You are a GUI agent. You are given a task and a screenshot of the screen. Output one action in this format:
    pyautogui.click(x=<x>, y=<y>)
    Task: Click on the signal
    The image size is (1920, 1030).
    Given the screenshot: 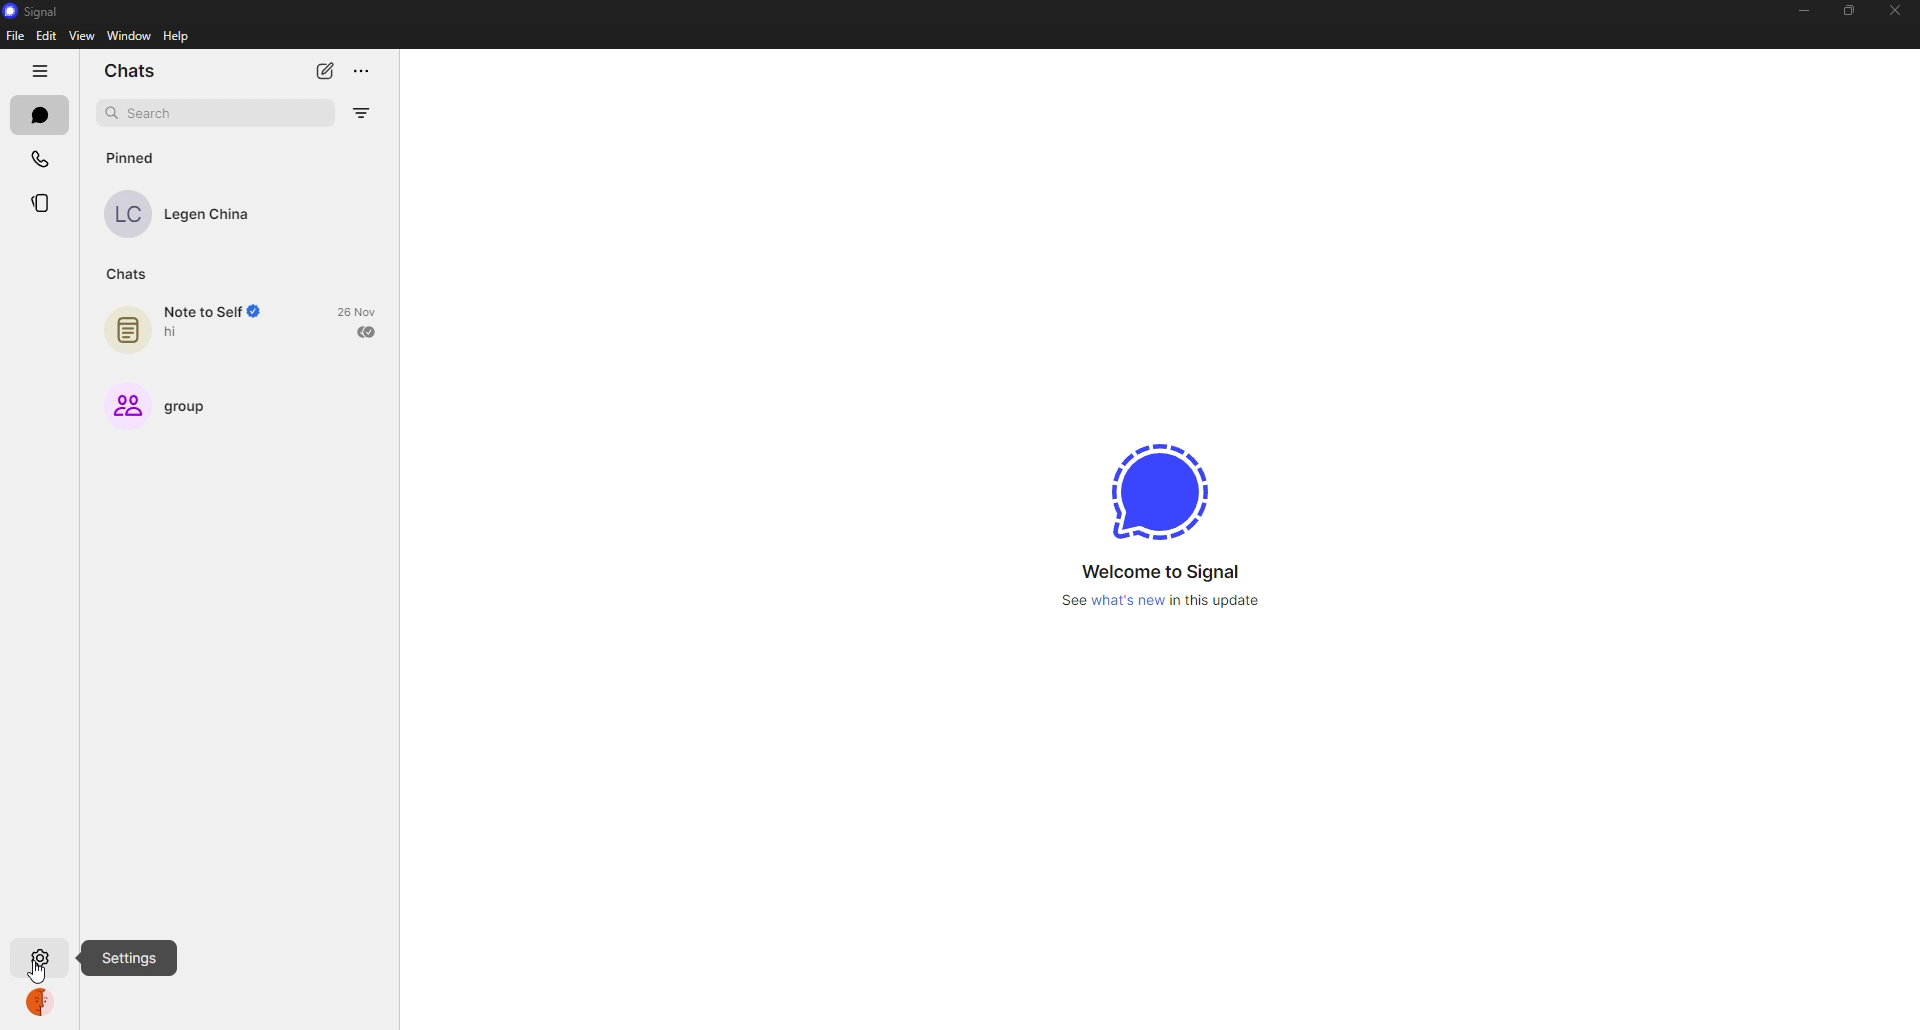 What is the action you would take?
    pyautogui.click(x=37, y=12)
    